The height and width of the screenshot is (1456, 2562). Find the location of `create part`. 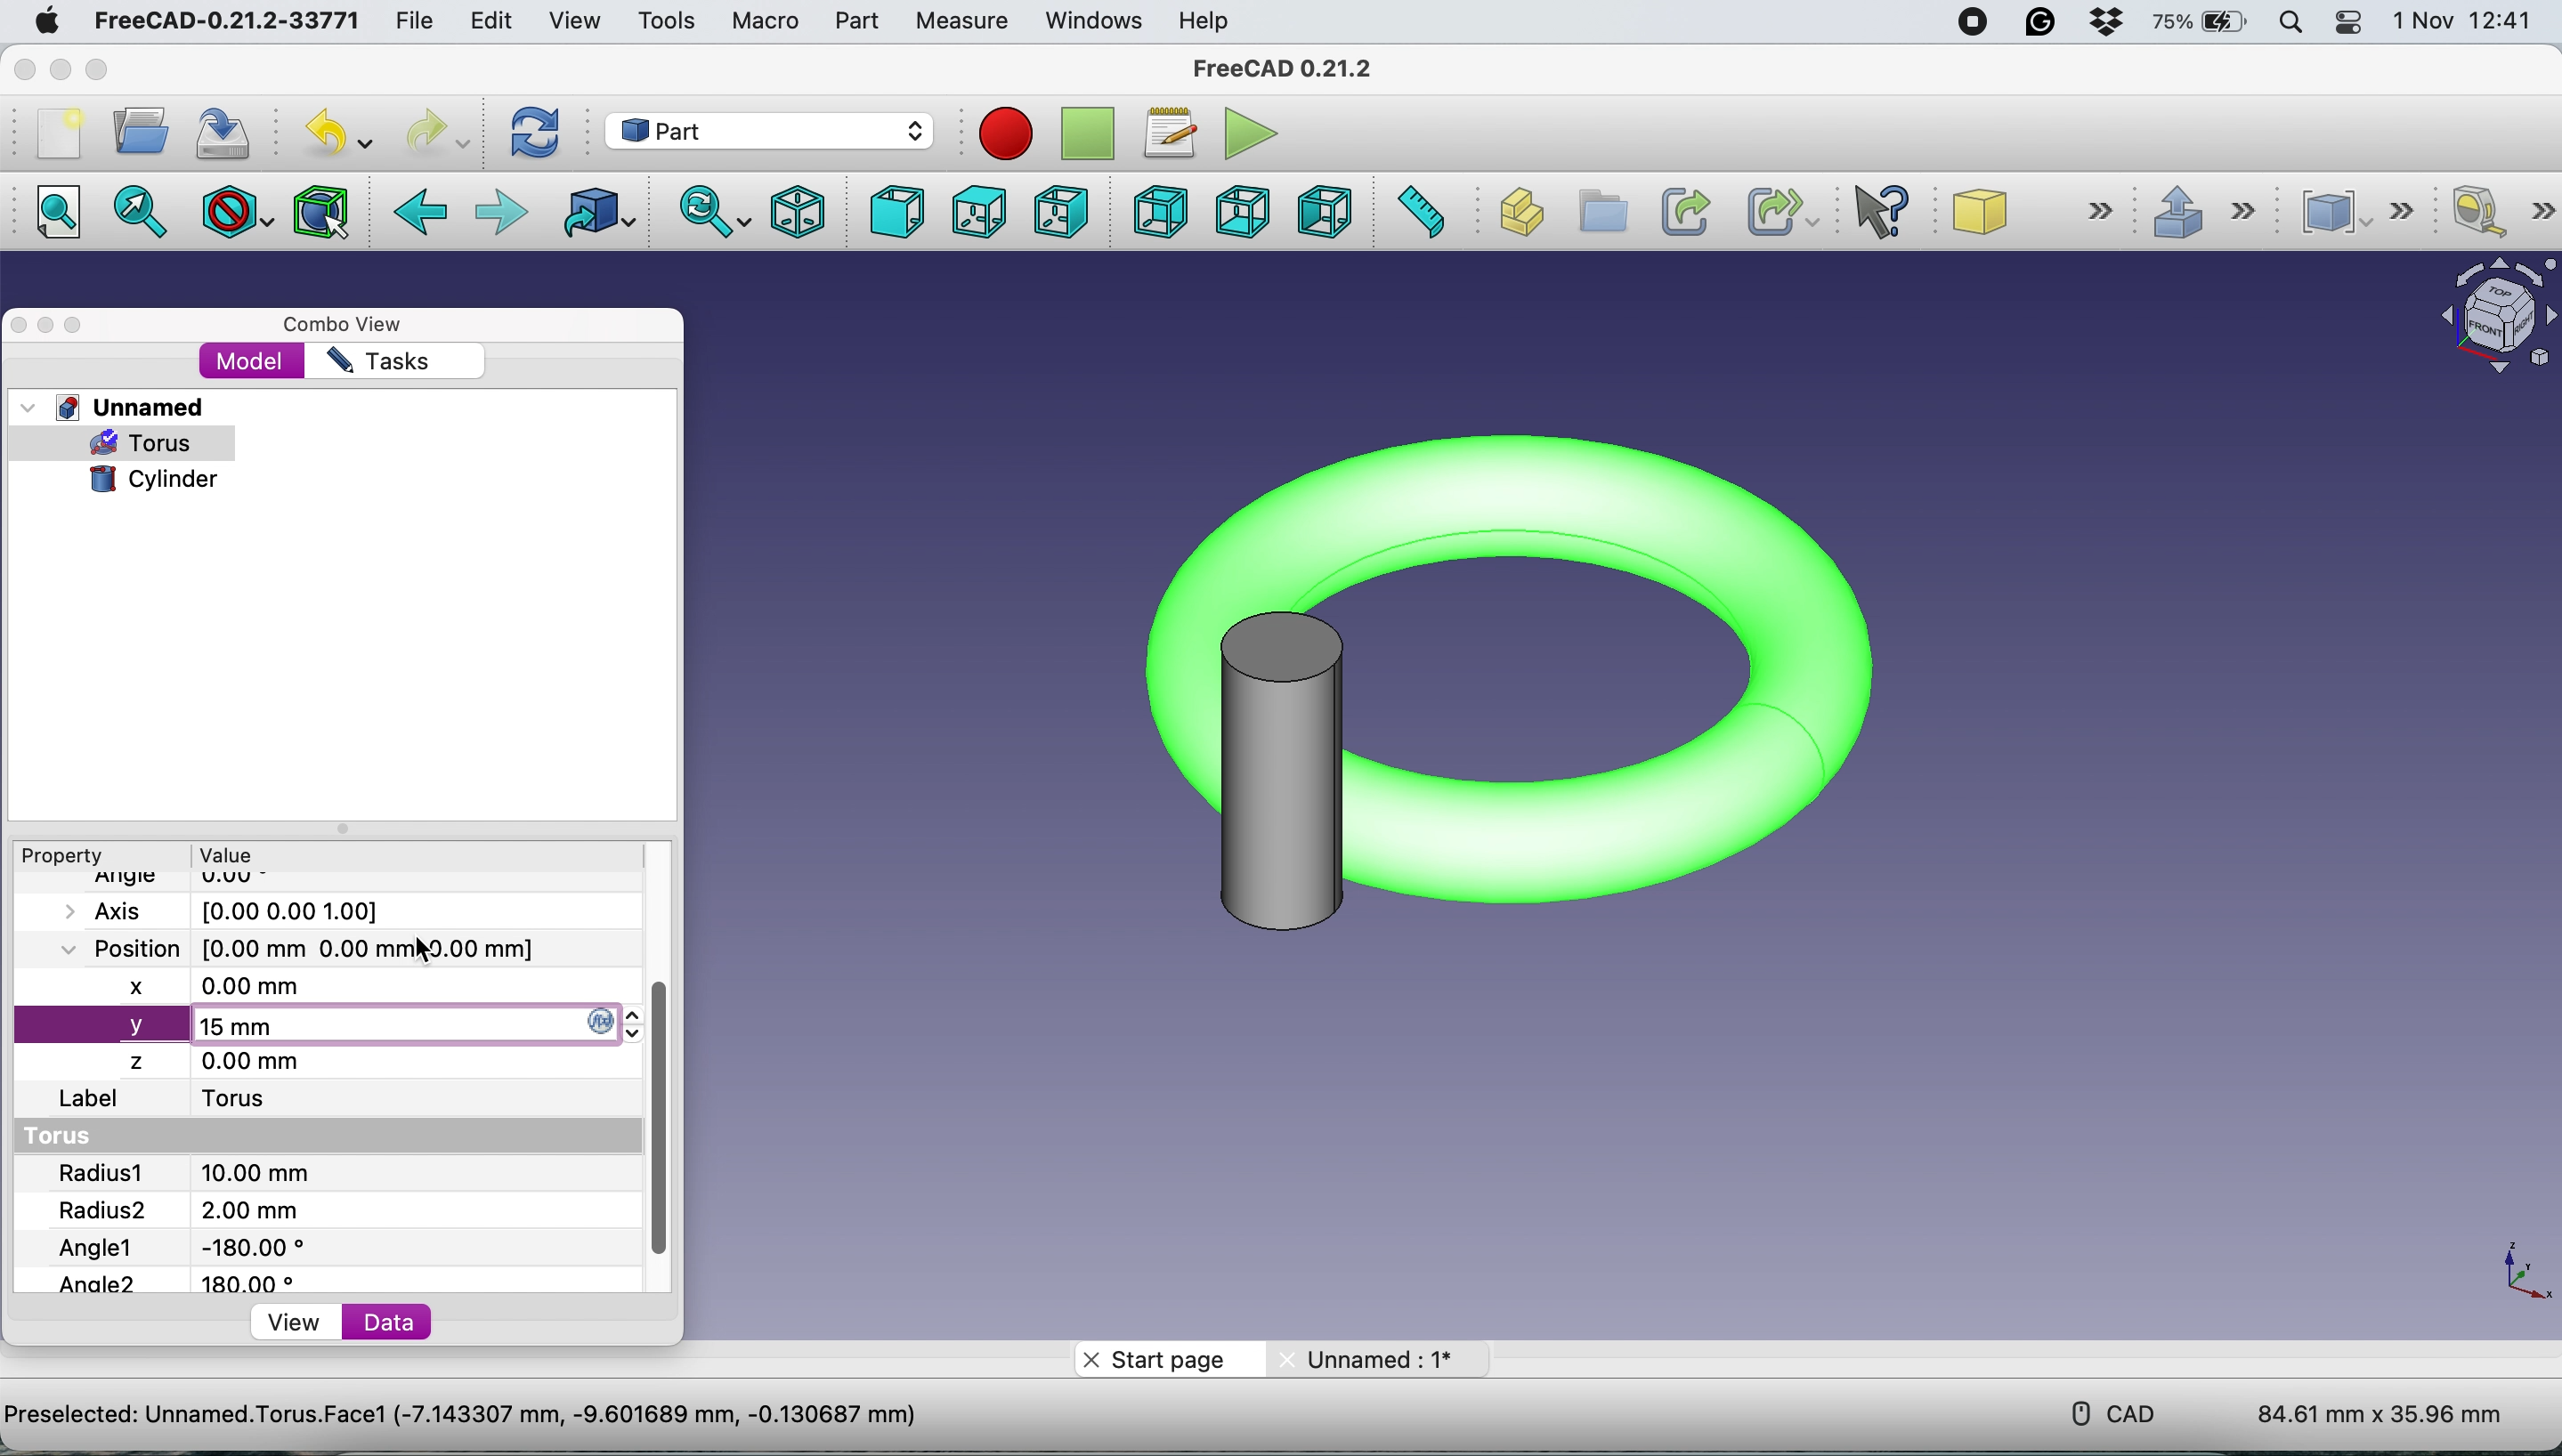

create part is located at coordinates (1519, 216).